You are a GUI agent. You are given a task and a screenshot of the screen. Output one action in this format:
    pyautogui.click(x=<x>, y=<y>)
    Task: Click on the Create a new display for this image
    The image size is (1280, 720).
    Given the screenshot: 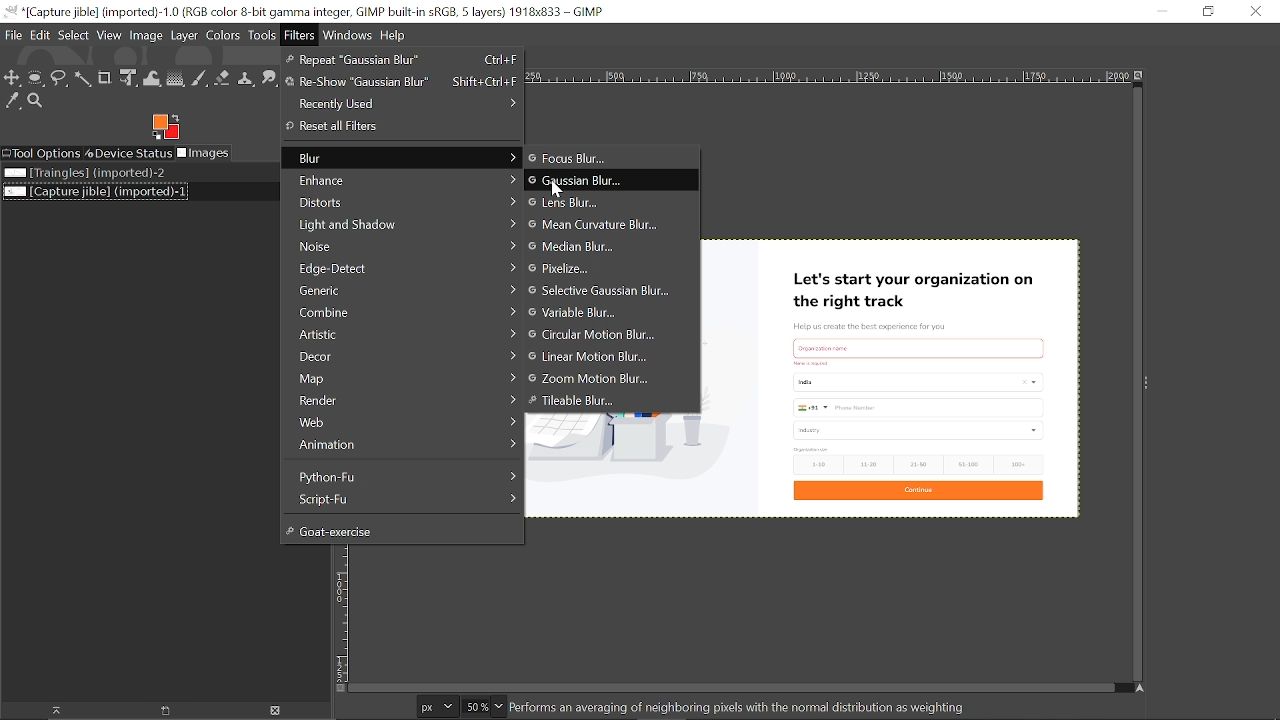 What is the action you would take?
    pyautogui.click(x=169, y=711)
    